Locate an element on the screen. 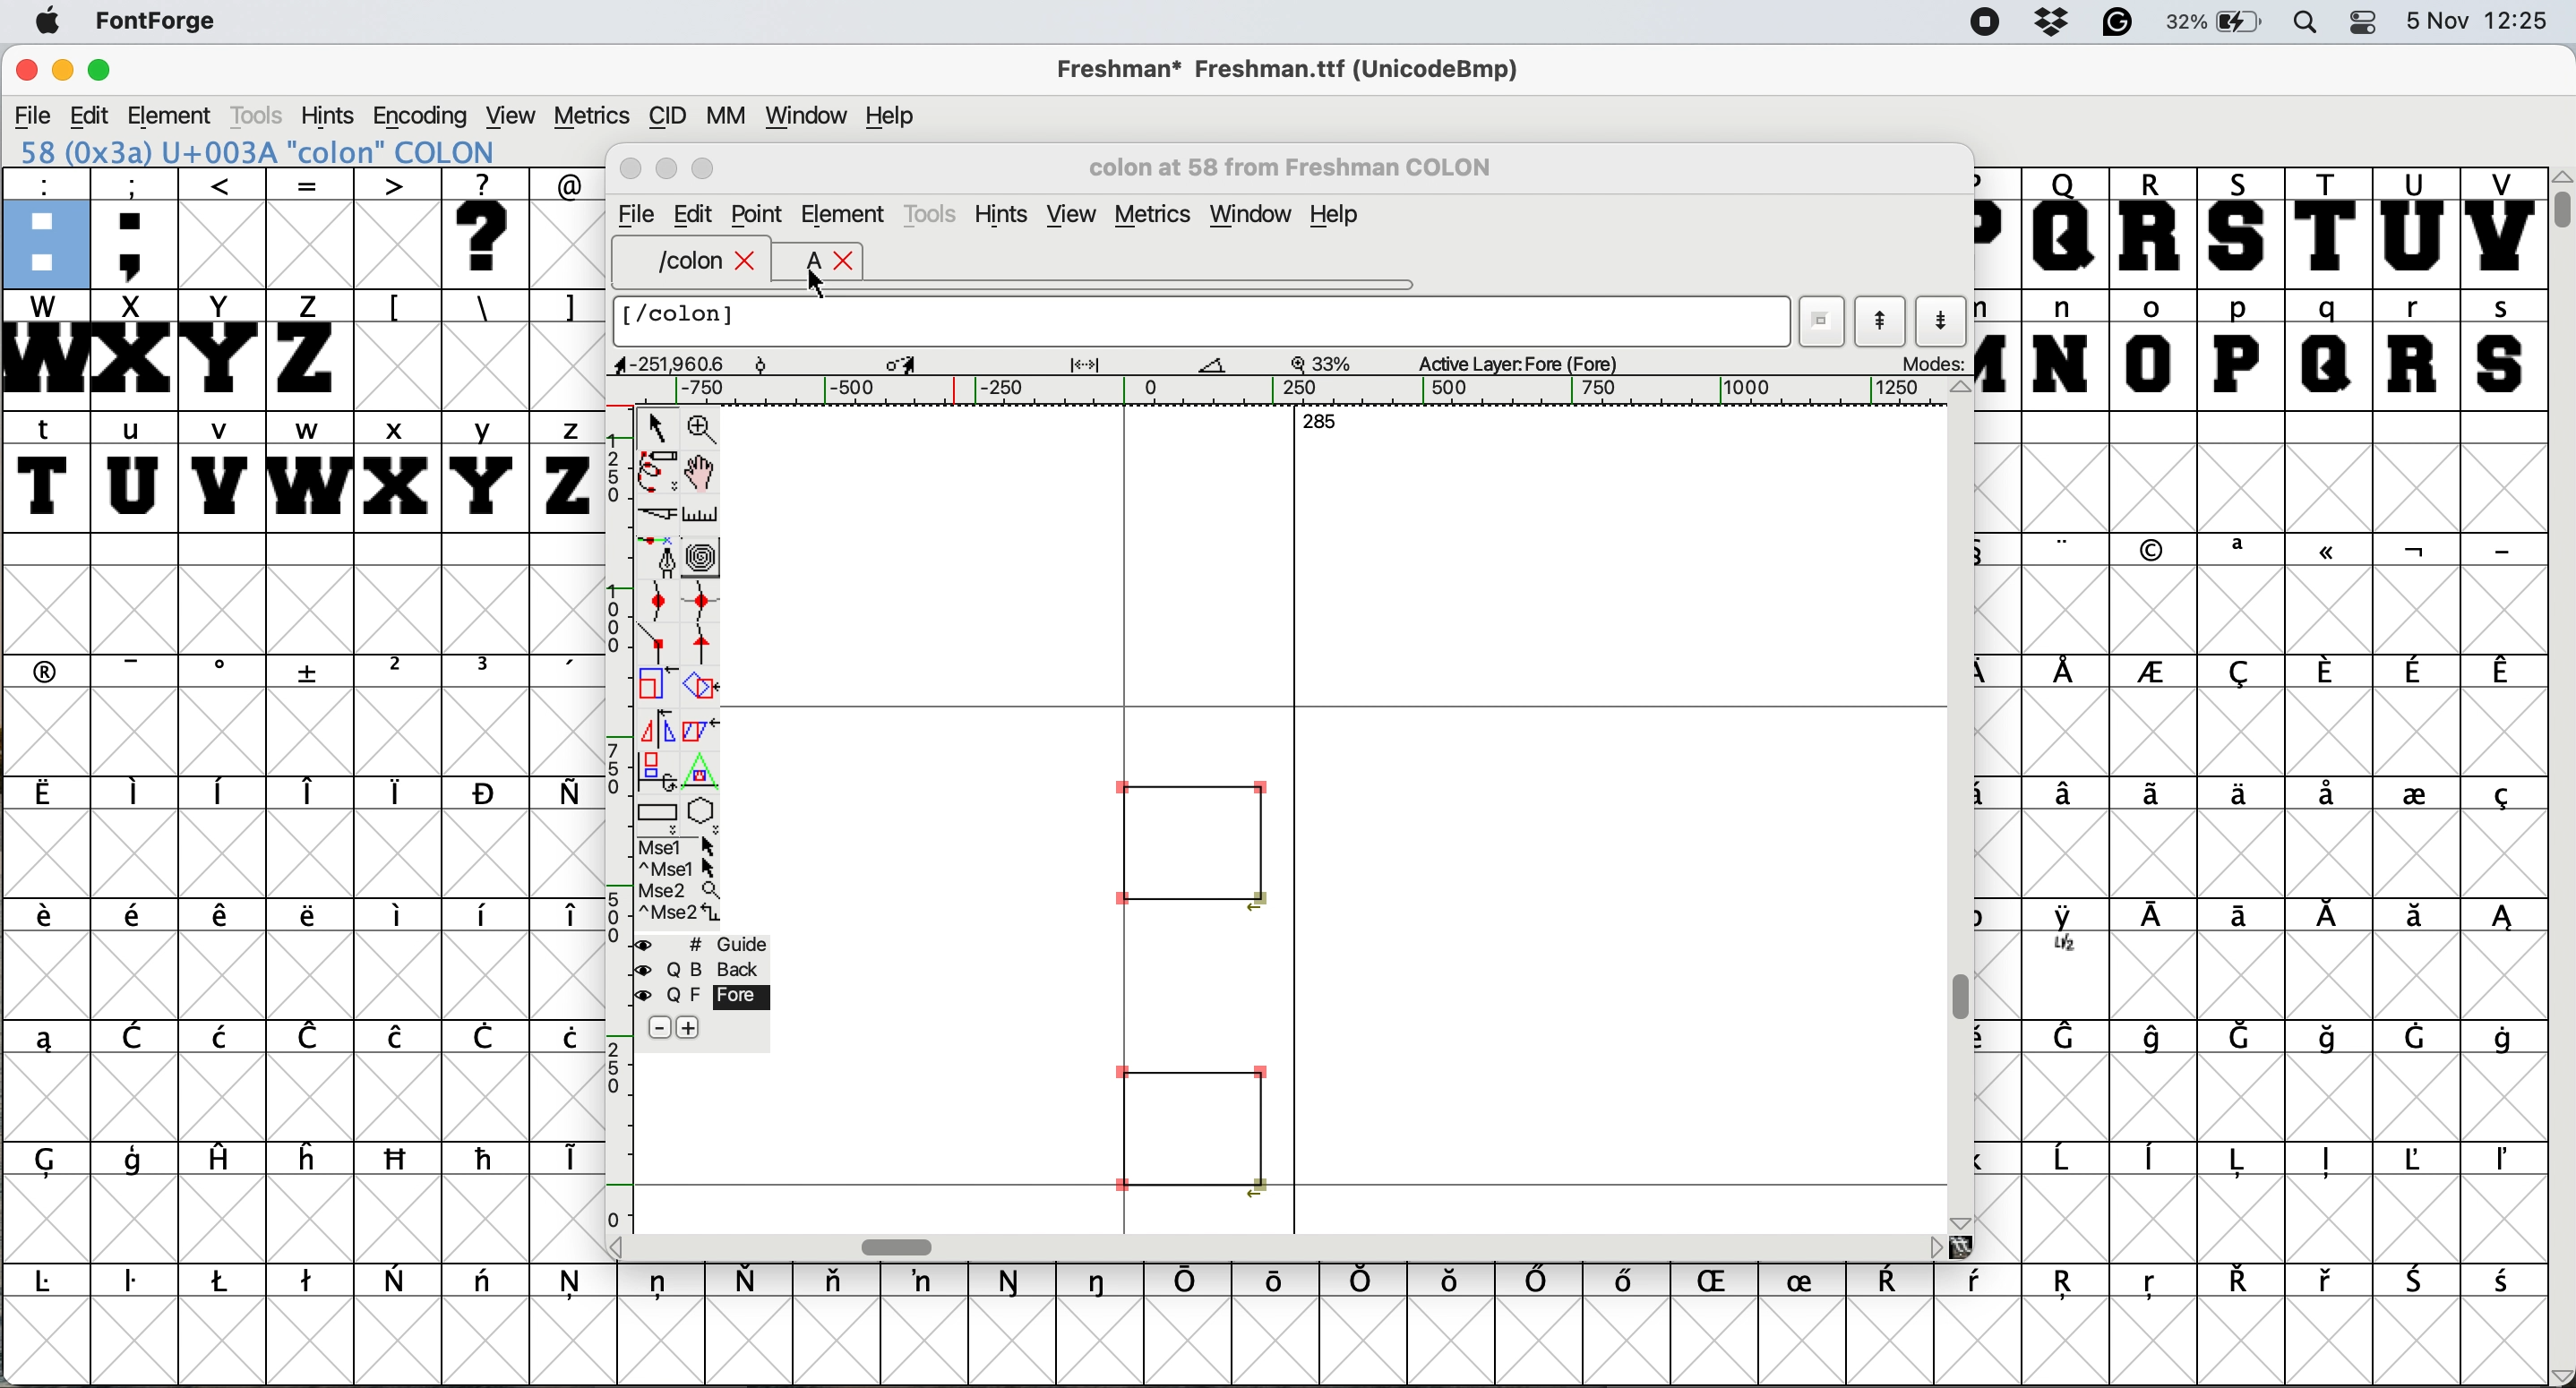  symbol is located at coordinates (2420, 1281).